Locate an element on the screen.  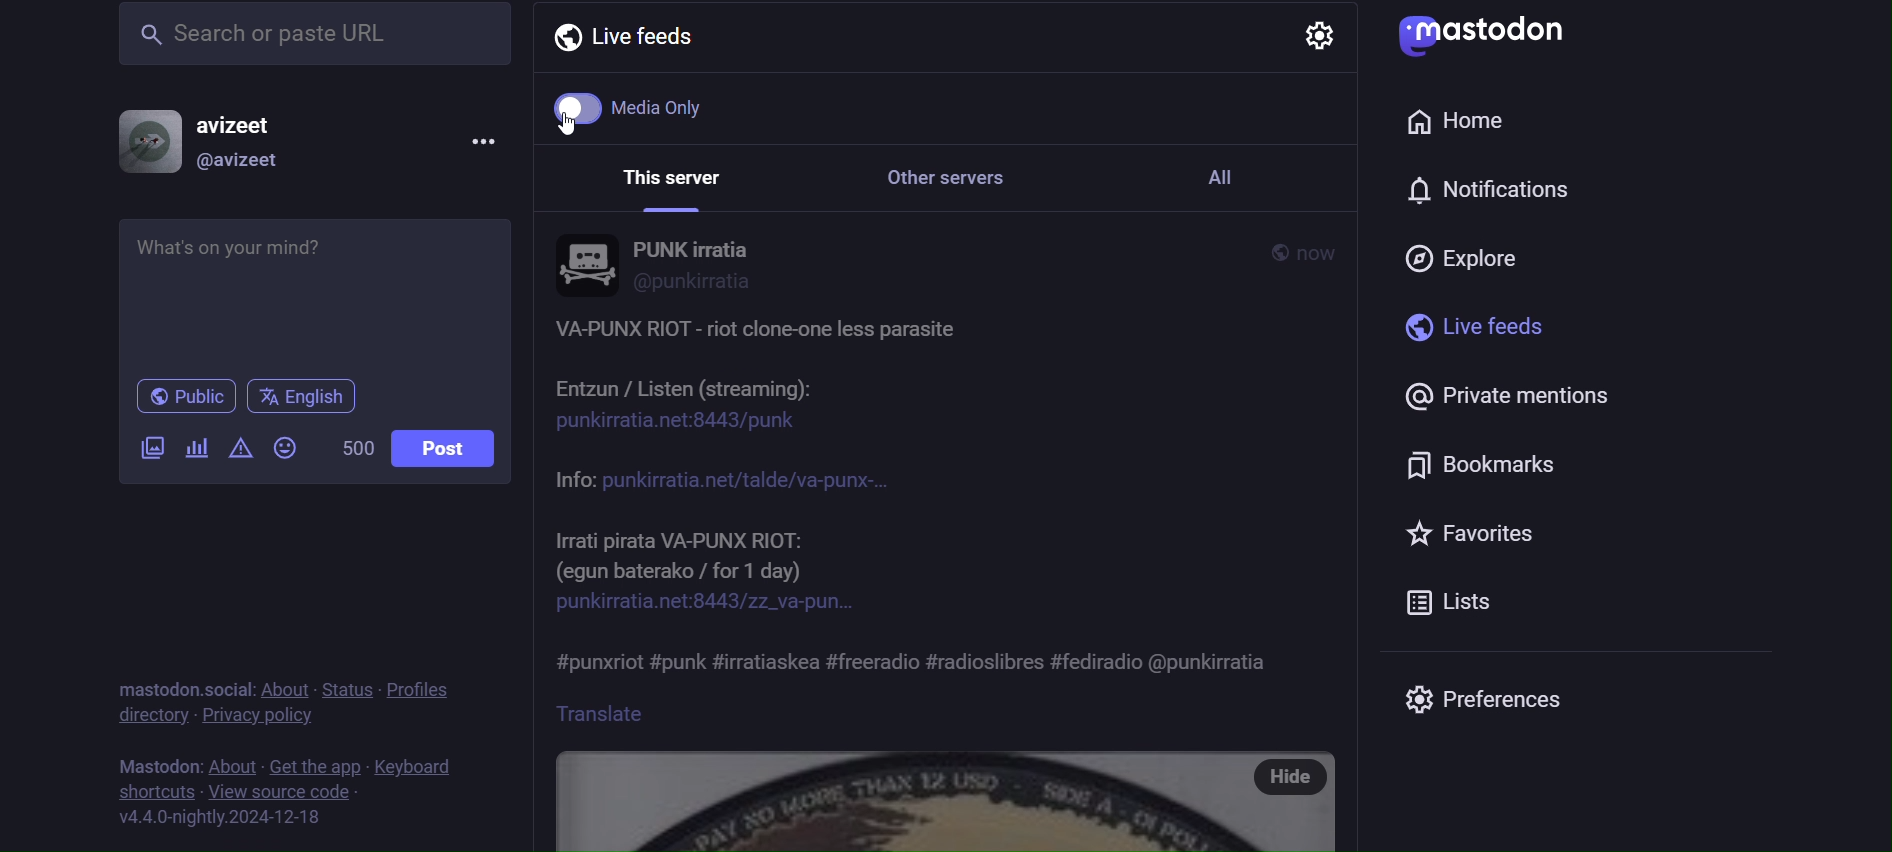
version is located at coordinates (216, 817).